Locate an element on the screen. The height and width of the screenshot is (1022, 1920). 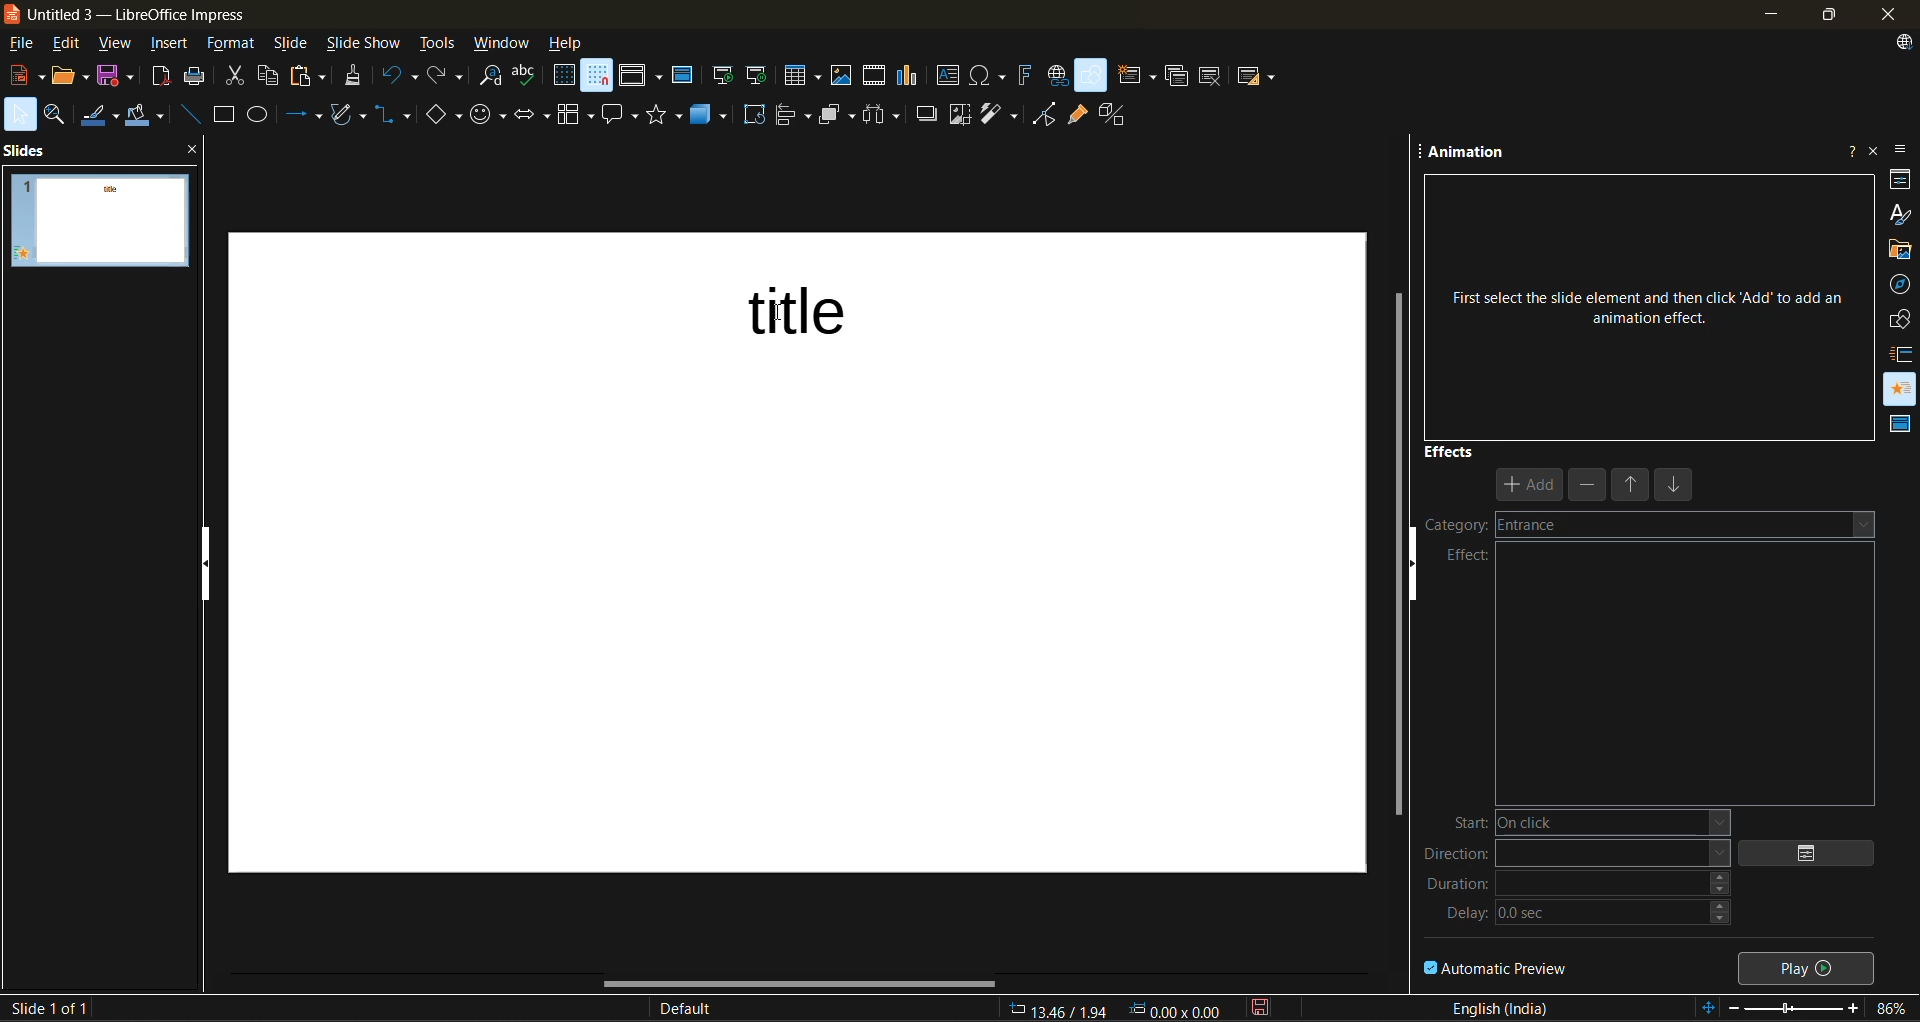
toggle point edit mode is located at coordinates (1047, 115).